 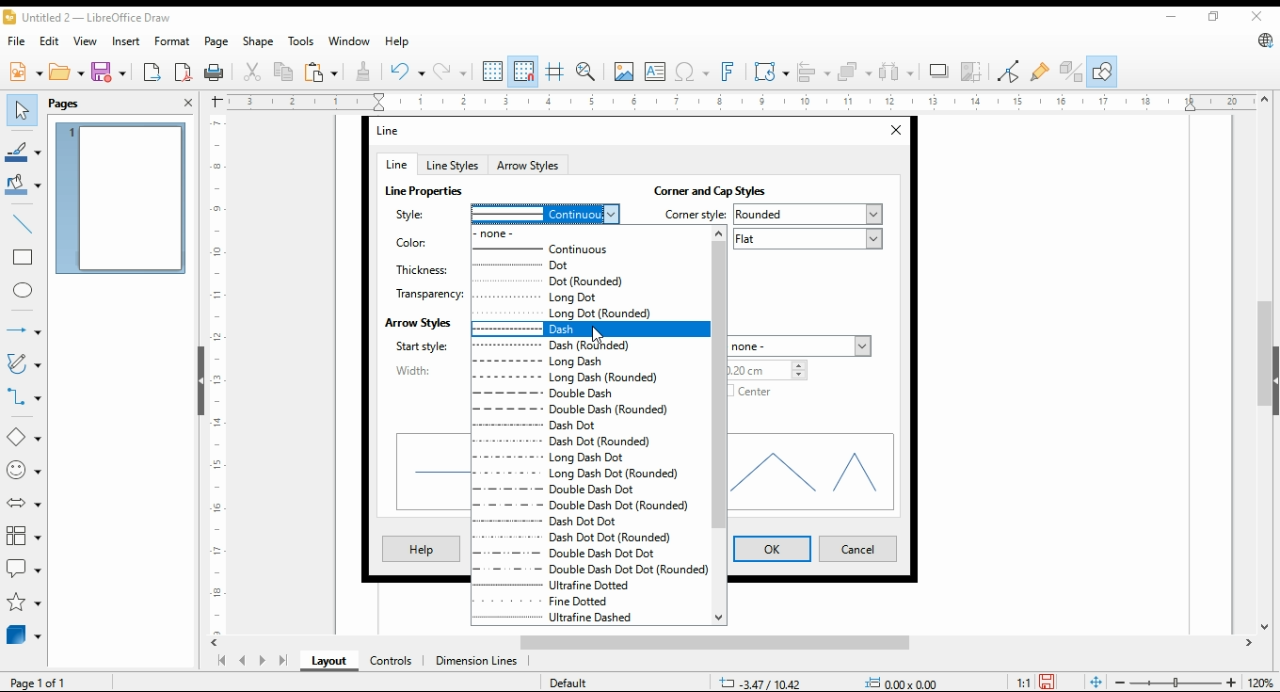 What do you see at coordinates (589, 395) in the screenshot?
I see `double dash` at bounding box center [589, 395].